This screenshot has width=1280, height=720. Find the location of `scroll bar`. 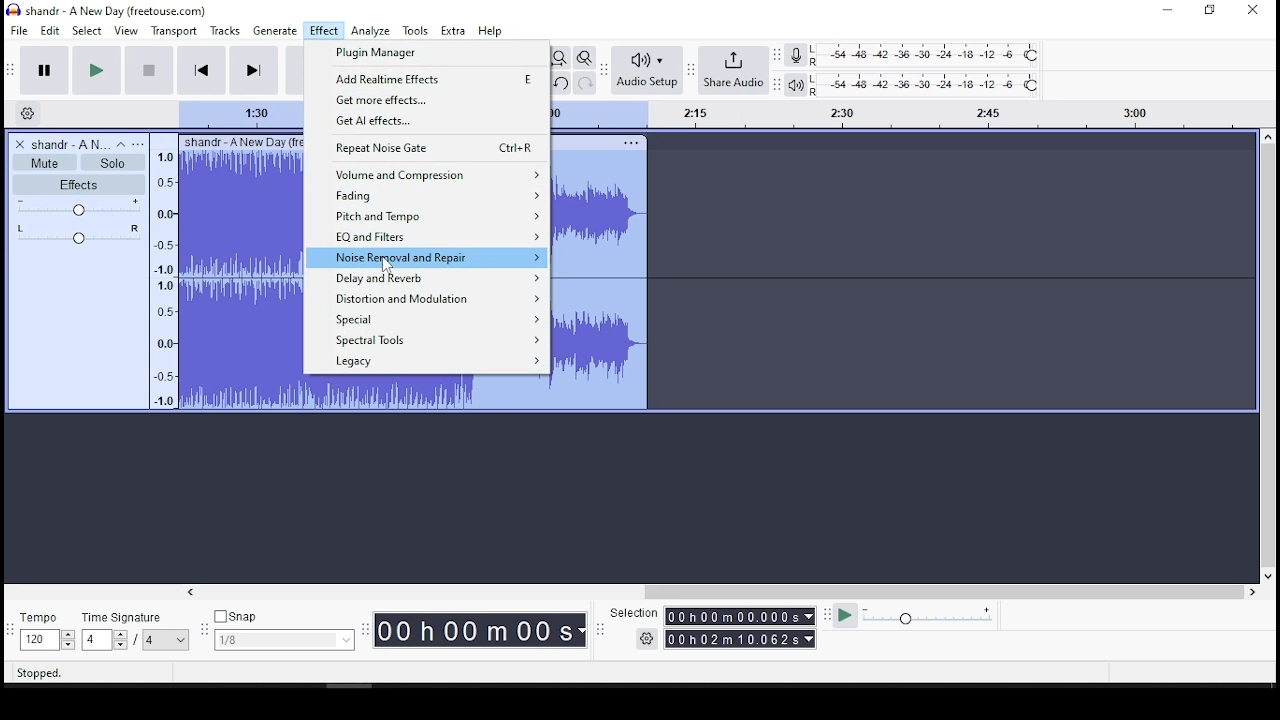

scroll bar is located at coordinates (720, 590).